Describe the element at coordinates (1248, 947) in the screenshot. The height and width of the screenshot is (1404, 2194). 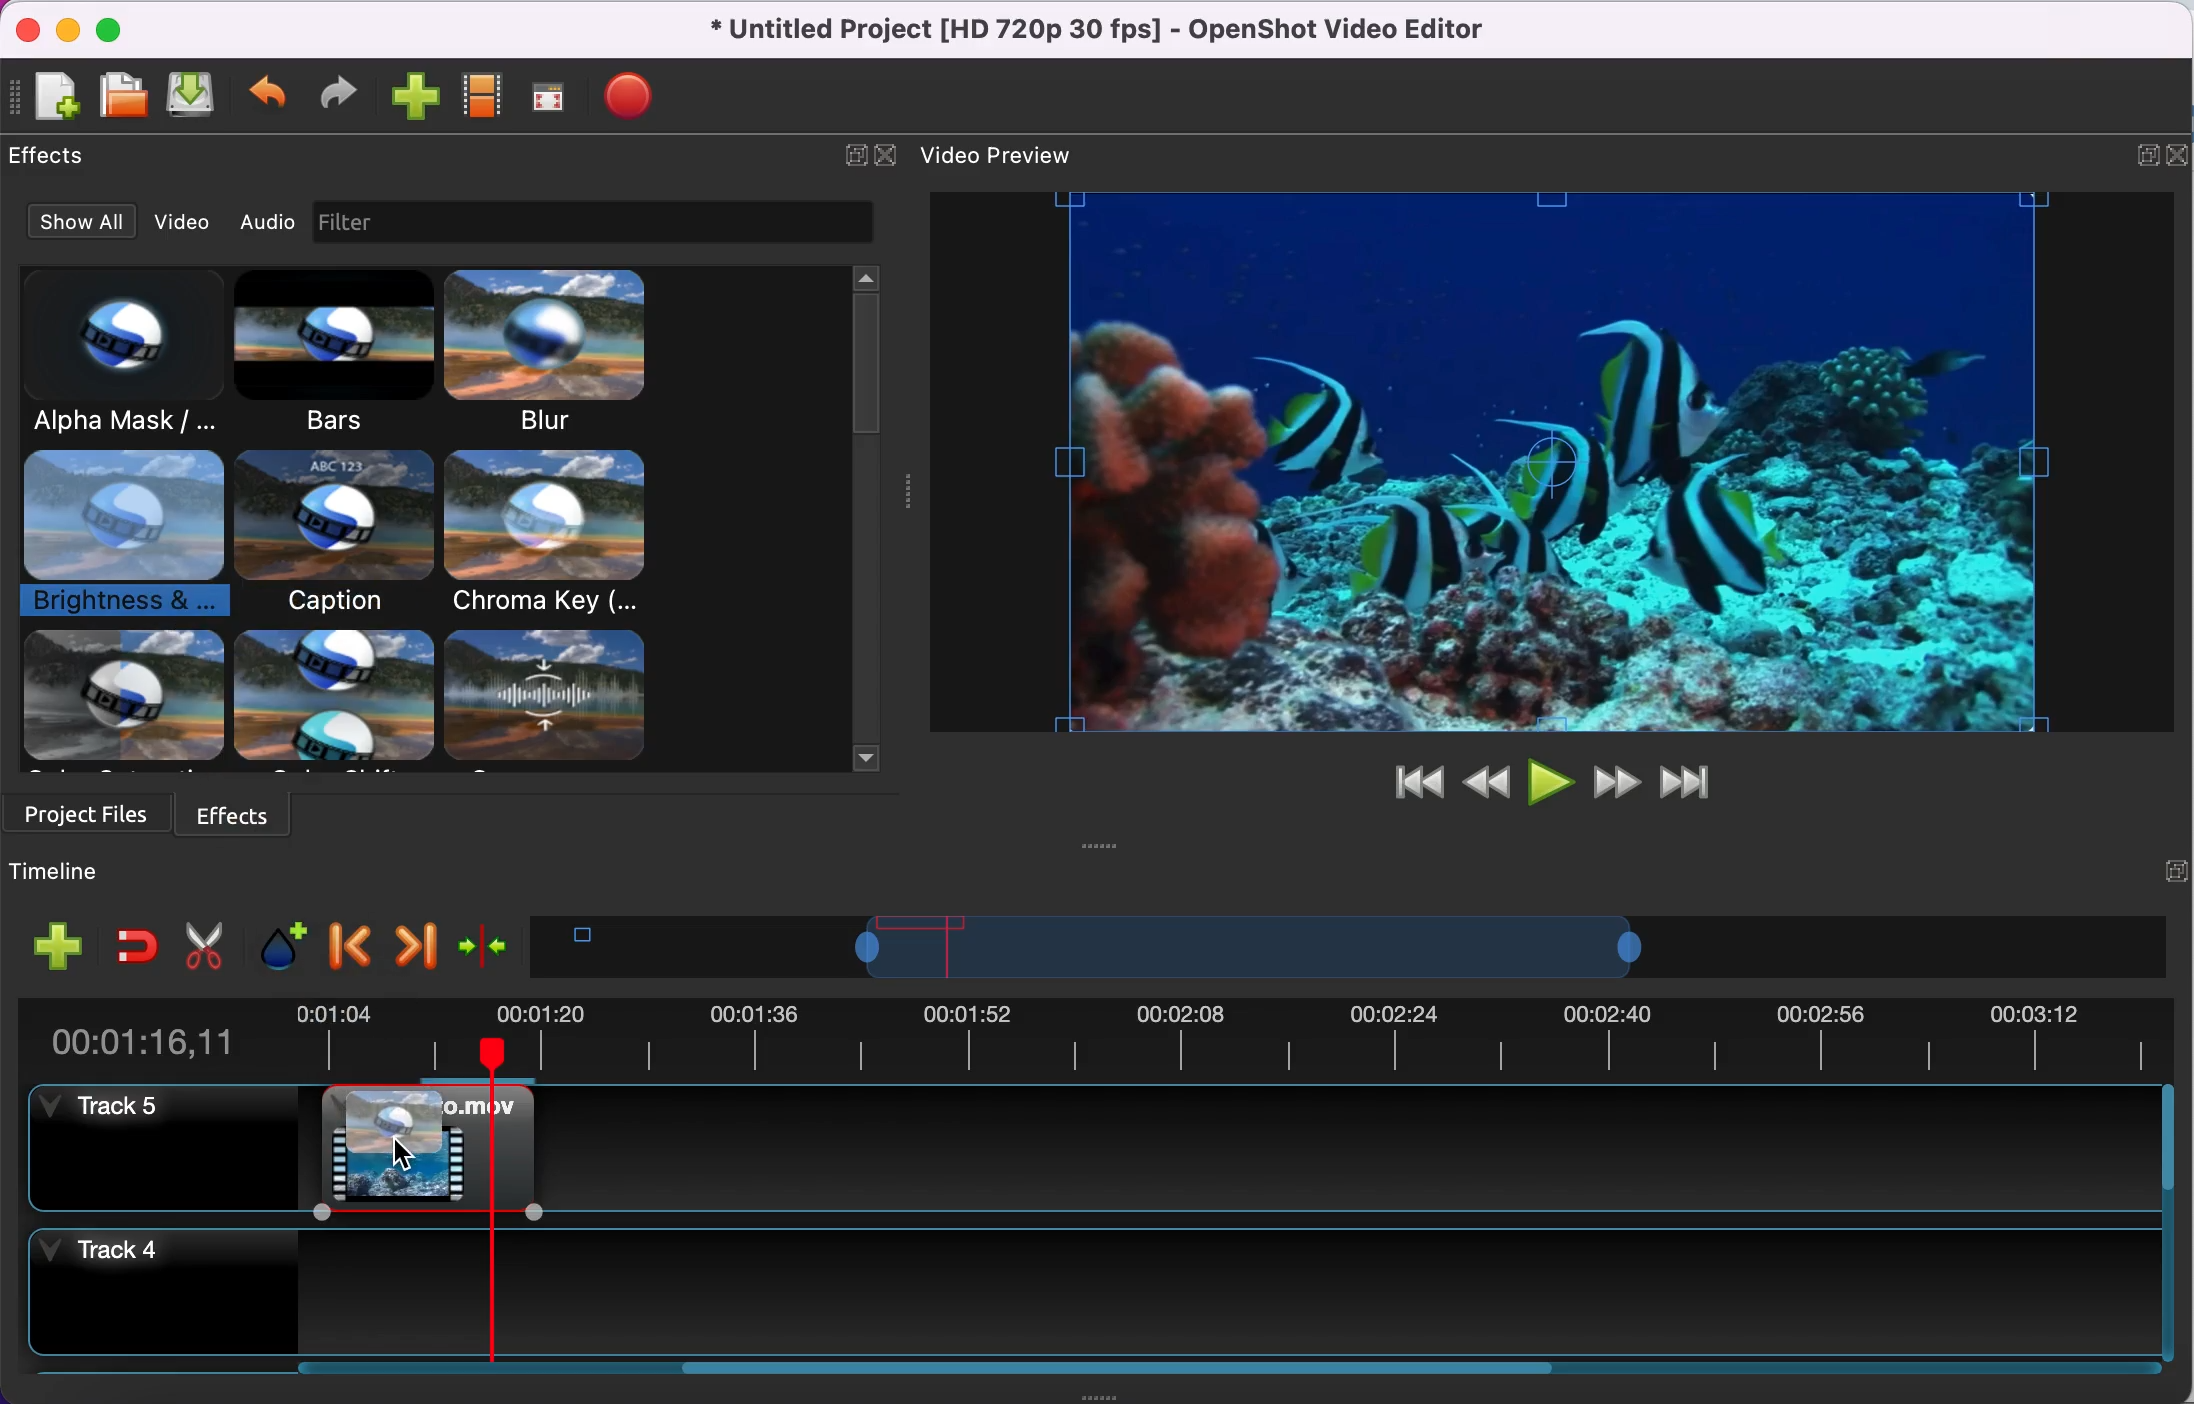
I see `timeline` at that location.